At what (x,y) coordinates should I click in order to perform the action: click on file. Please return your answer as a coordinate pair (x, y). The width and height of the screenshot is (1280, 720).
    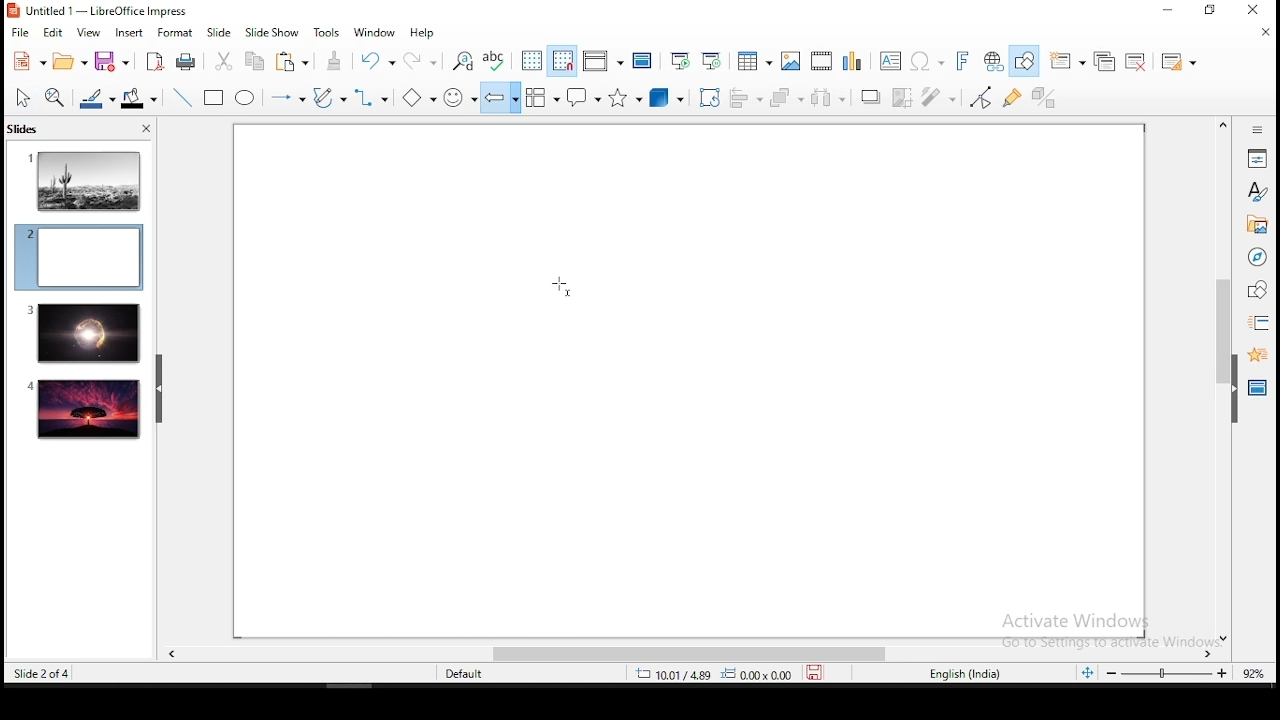
    Looking at the image, I should click on (21, 31).